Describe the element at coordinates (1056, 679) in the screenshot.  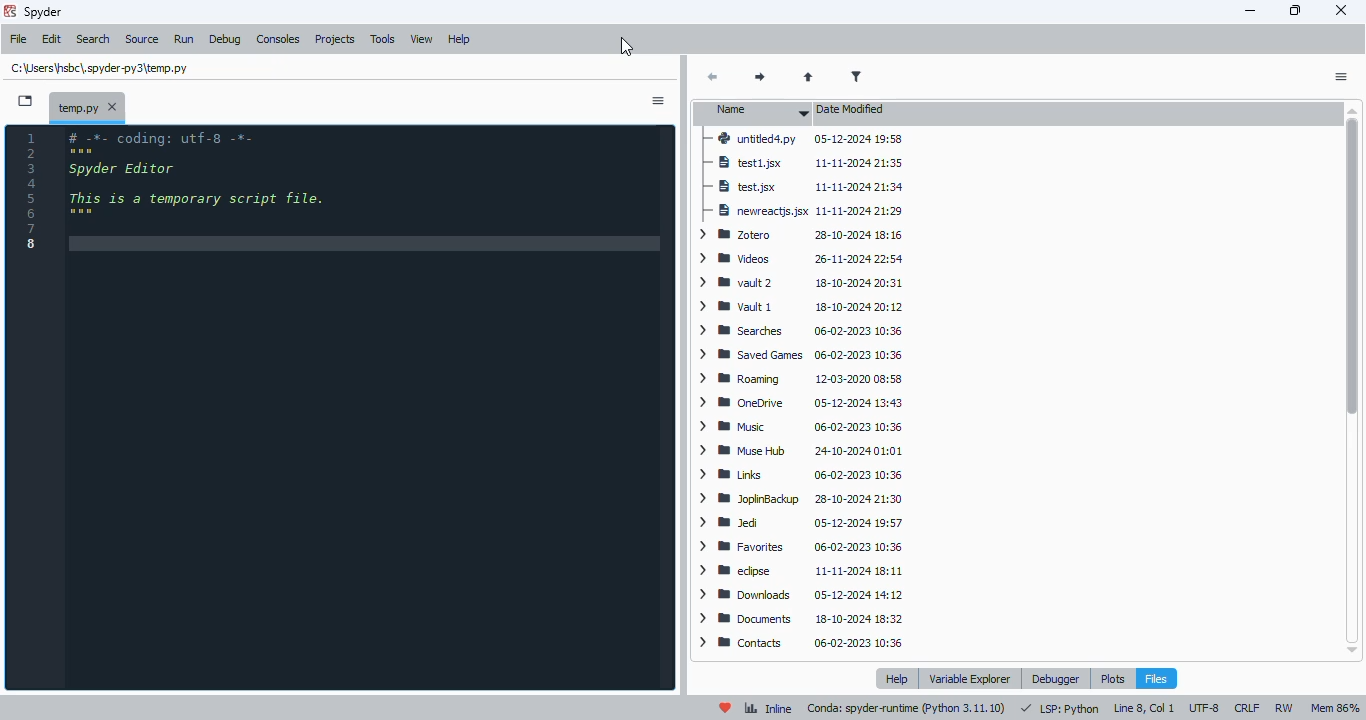
I see `debugger` at that location.